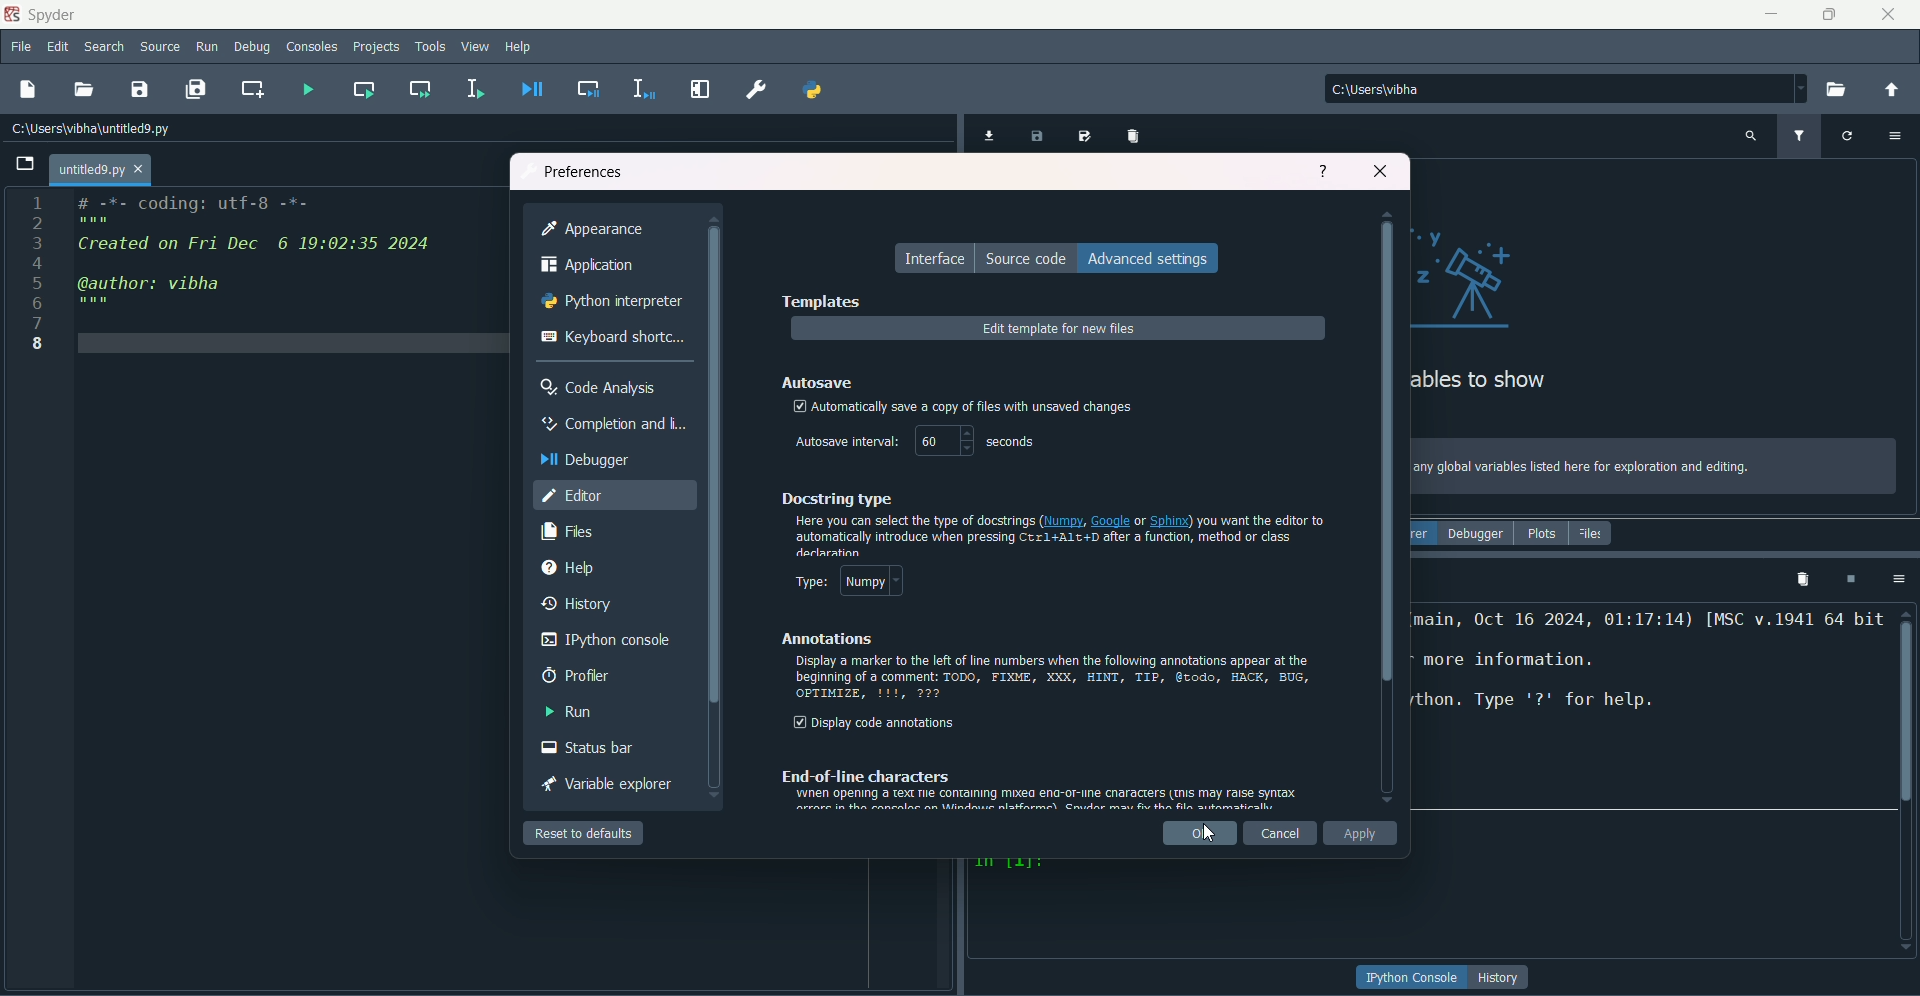 The width and height of the screenshot is (1920, 996). Describe the element at coordinates (603, 387) in the screenshot. I see `code analysis` at that location.